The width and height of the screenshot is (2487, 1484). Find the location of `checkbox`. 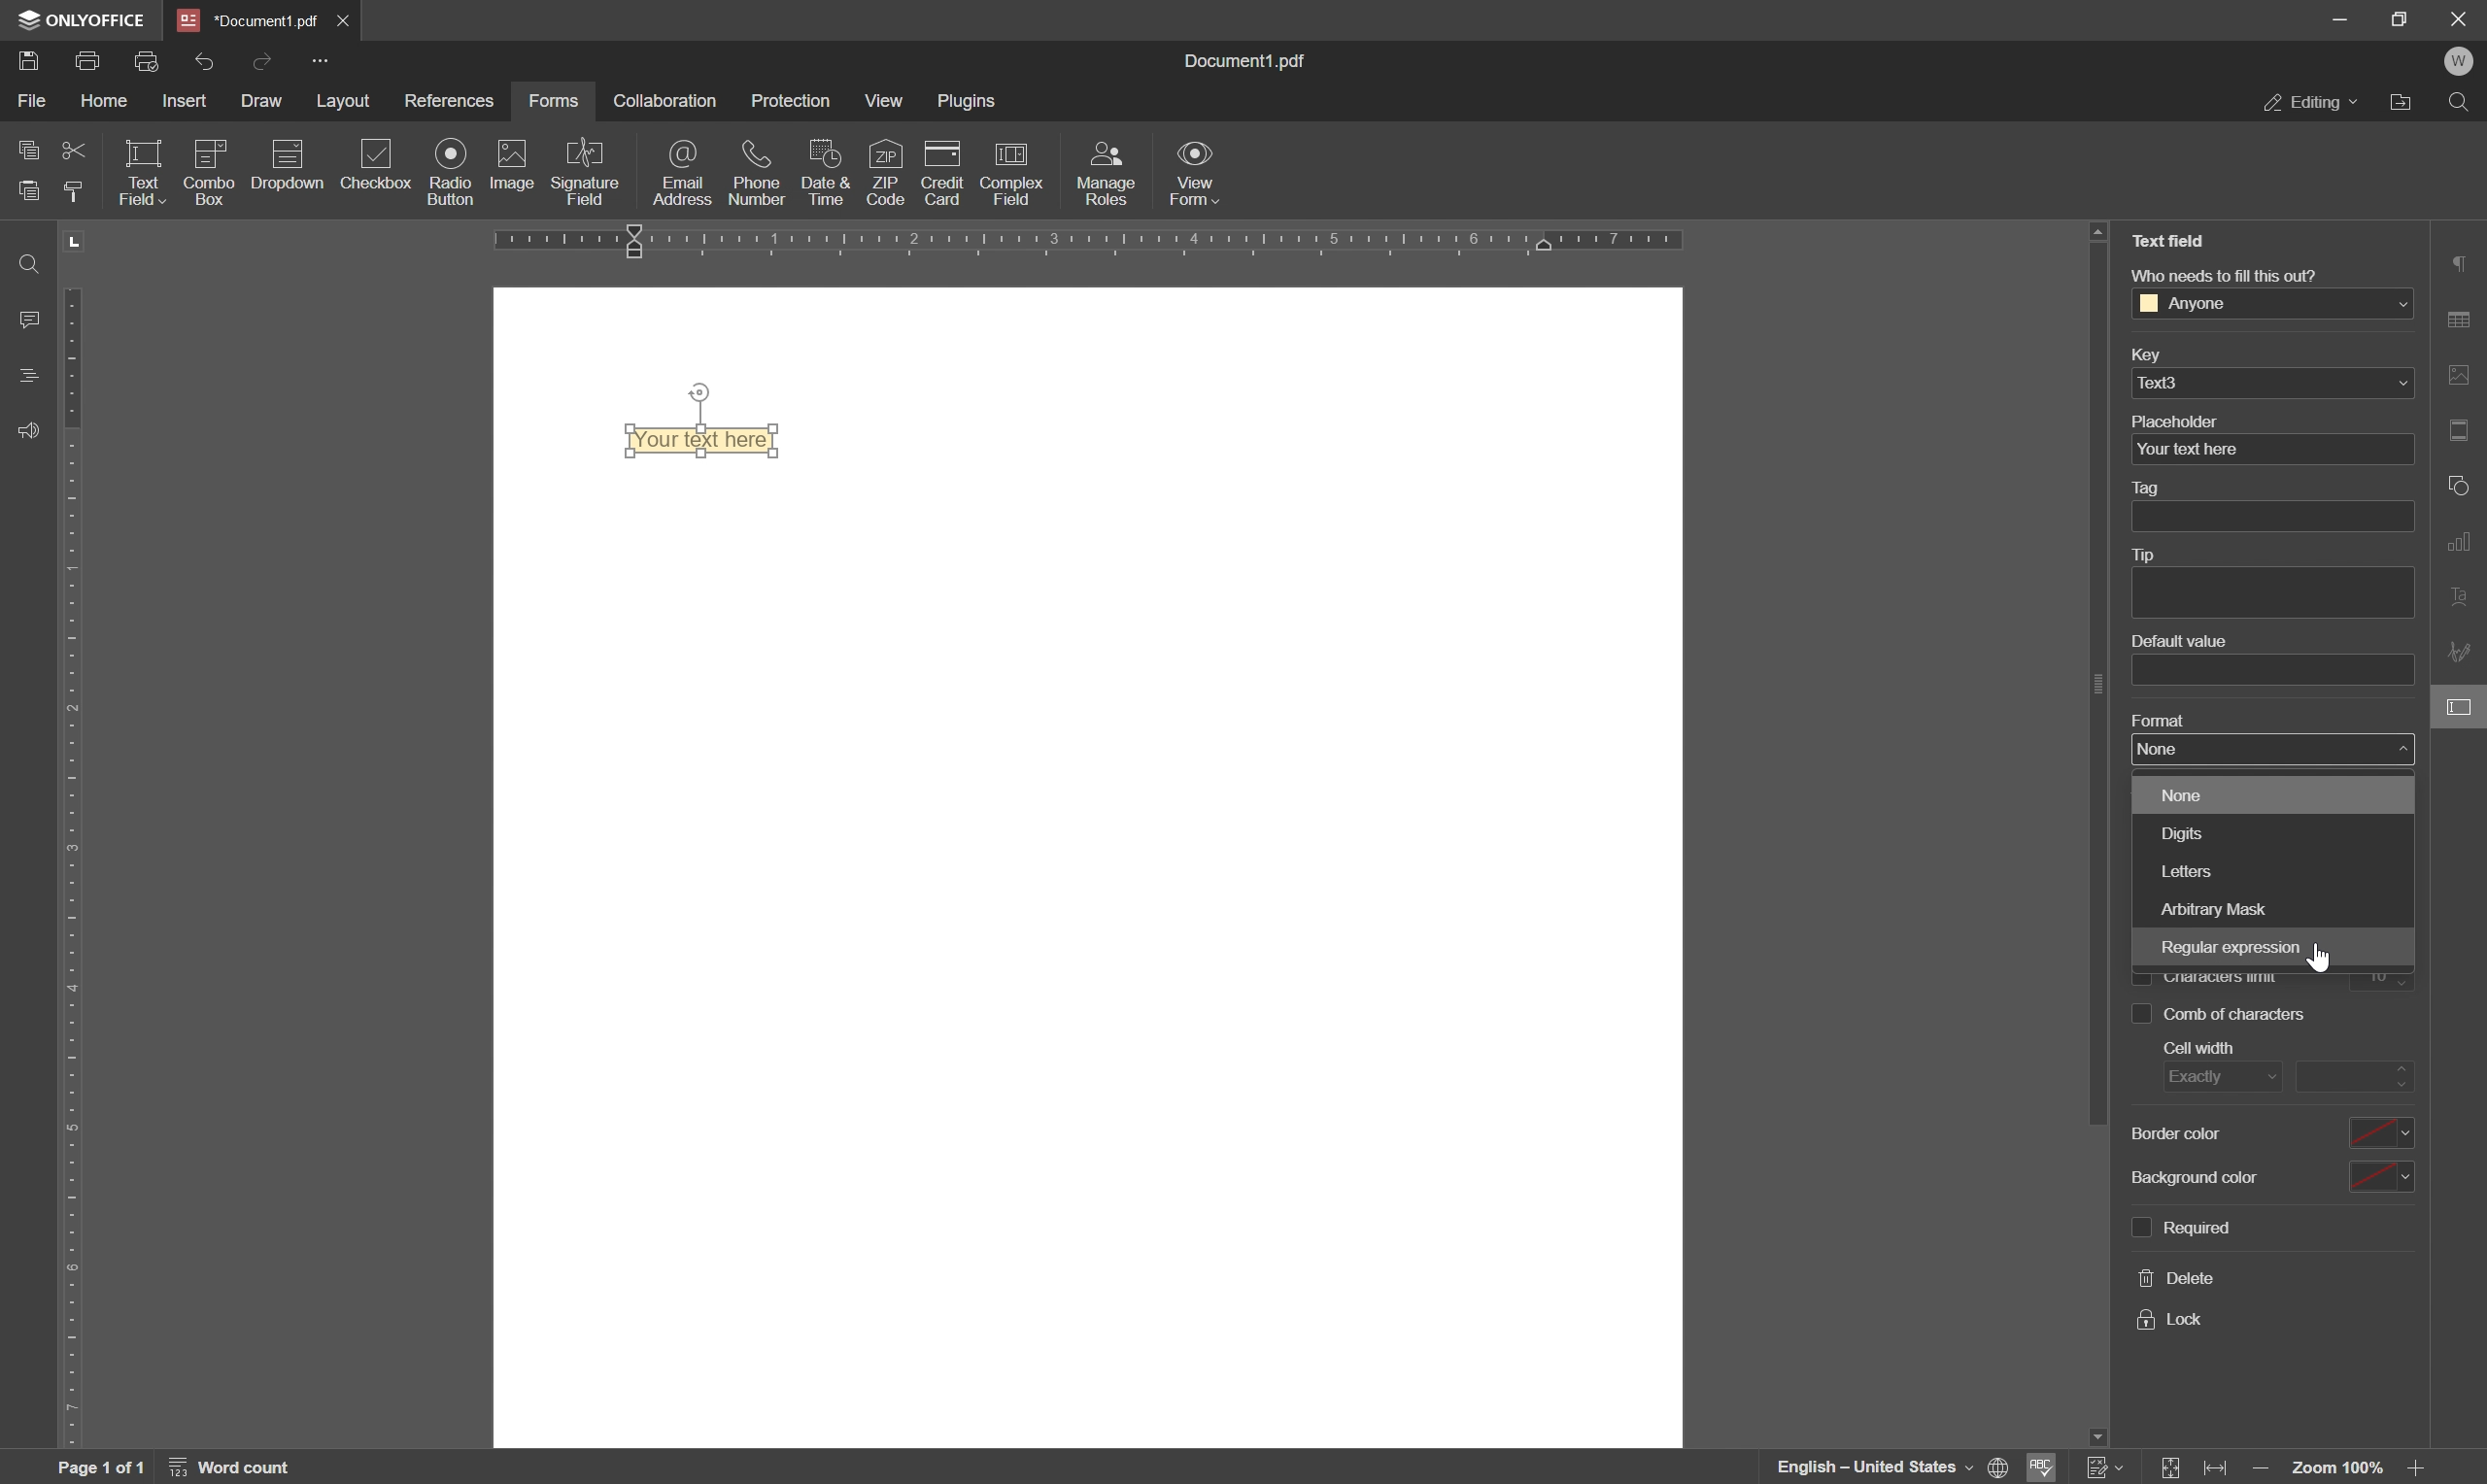

checkbox is located at coordinates (378, 164).